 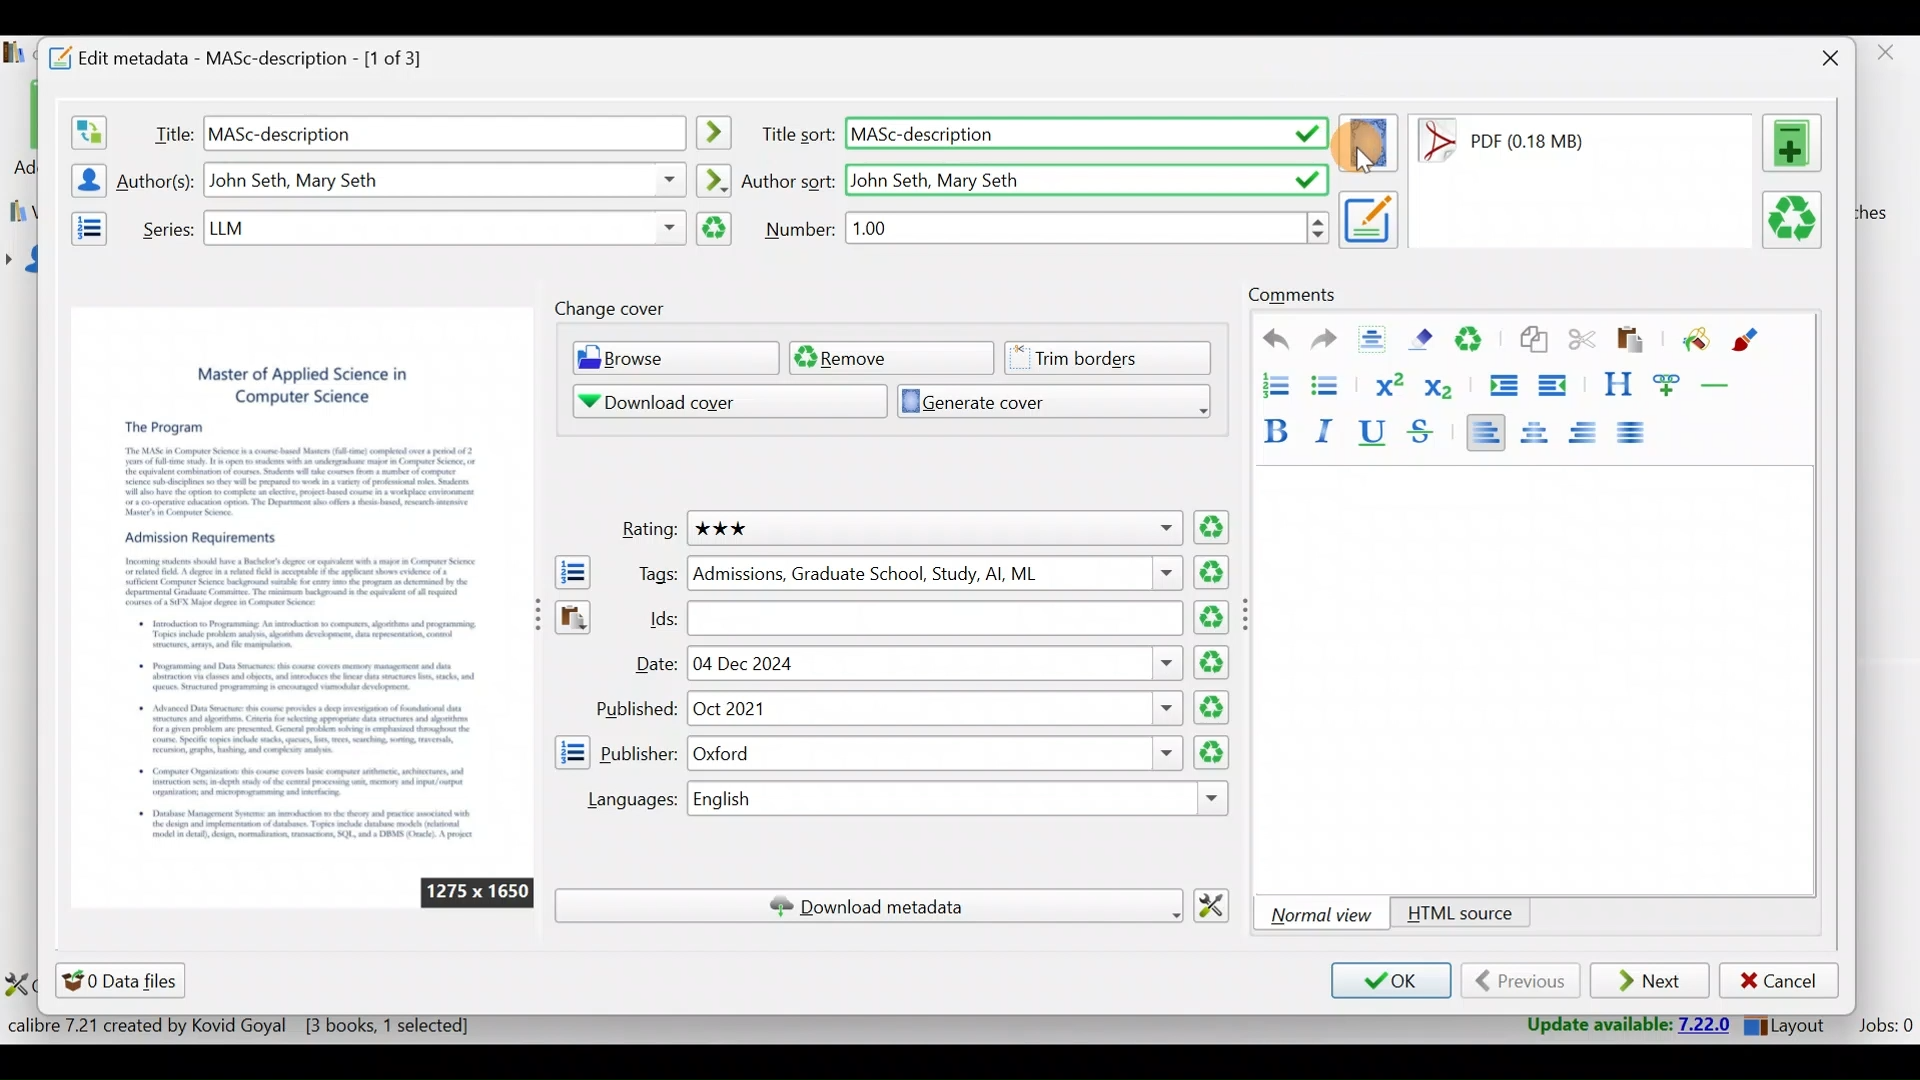 I want to click on , so click(x=936, y=618).